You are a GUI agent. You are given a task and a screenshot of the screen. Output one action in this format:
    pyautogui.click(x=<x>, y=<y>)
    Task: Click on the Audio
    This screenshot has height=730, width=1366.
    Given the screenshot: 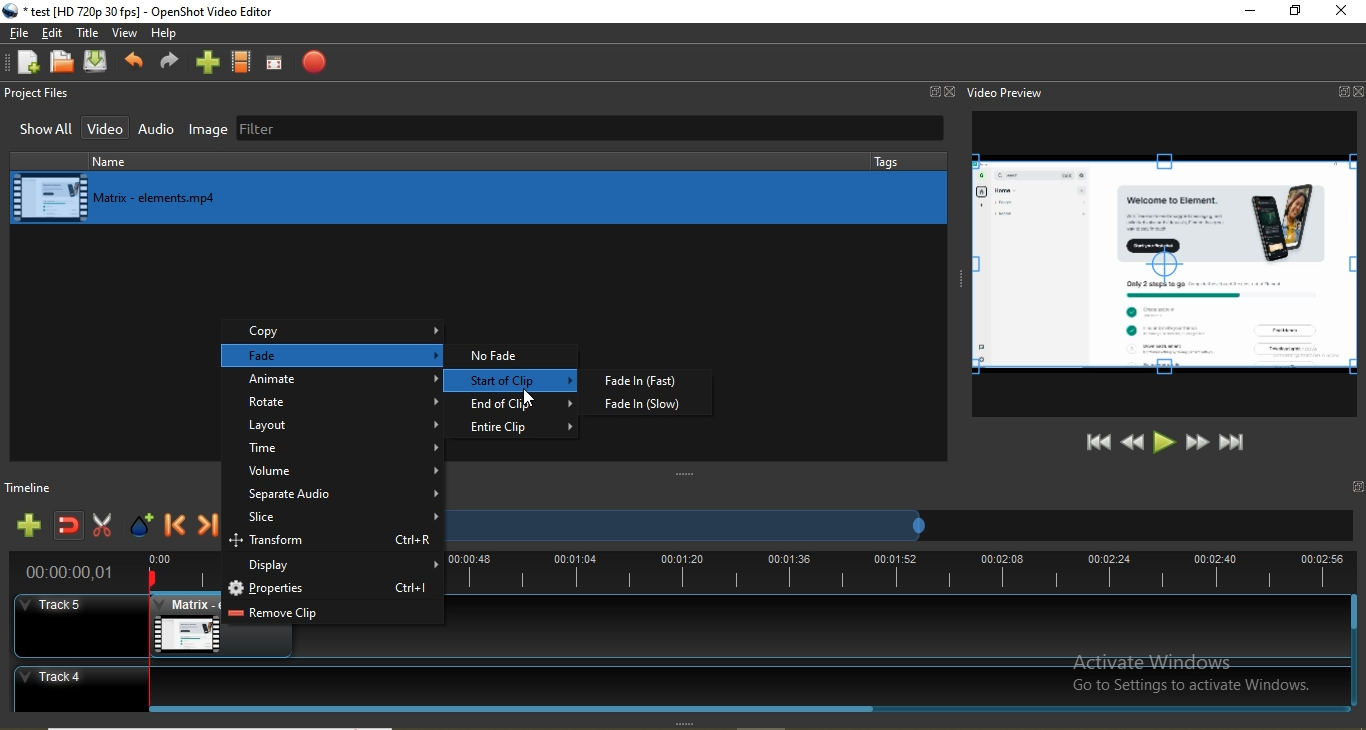 What is the action you would take?
    pyautogui.click(x=158, y=130)
    